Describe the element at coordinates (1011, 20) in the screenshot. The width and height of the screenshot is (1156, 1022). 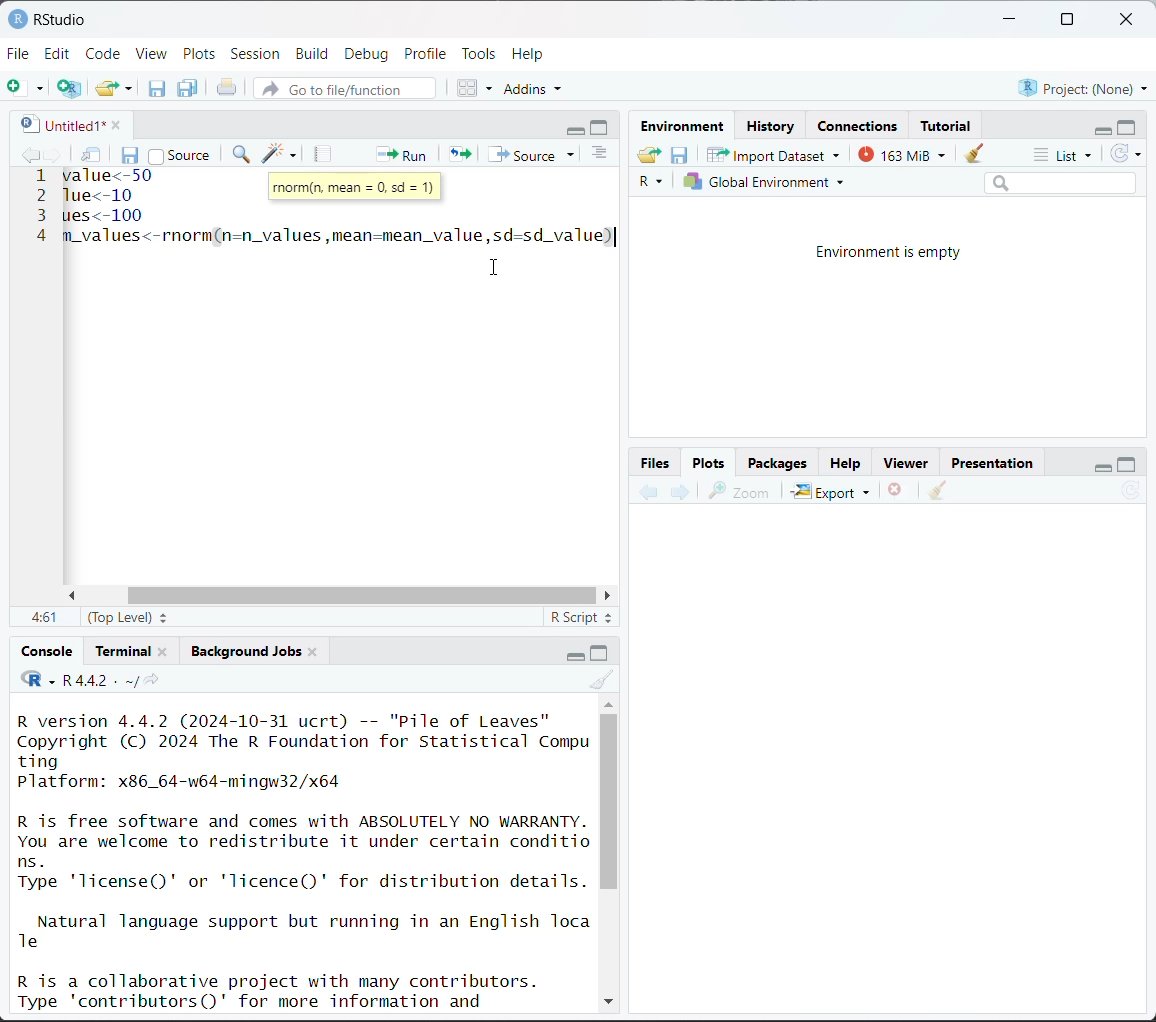
I see `minimize` at that location.